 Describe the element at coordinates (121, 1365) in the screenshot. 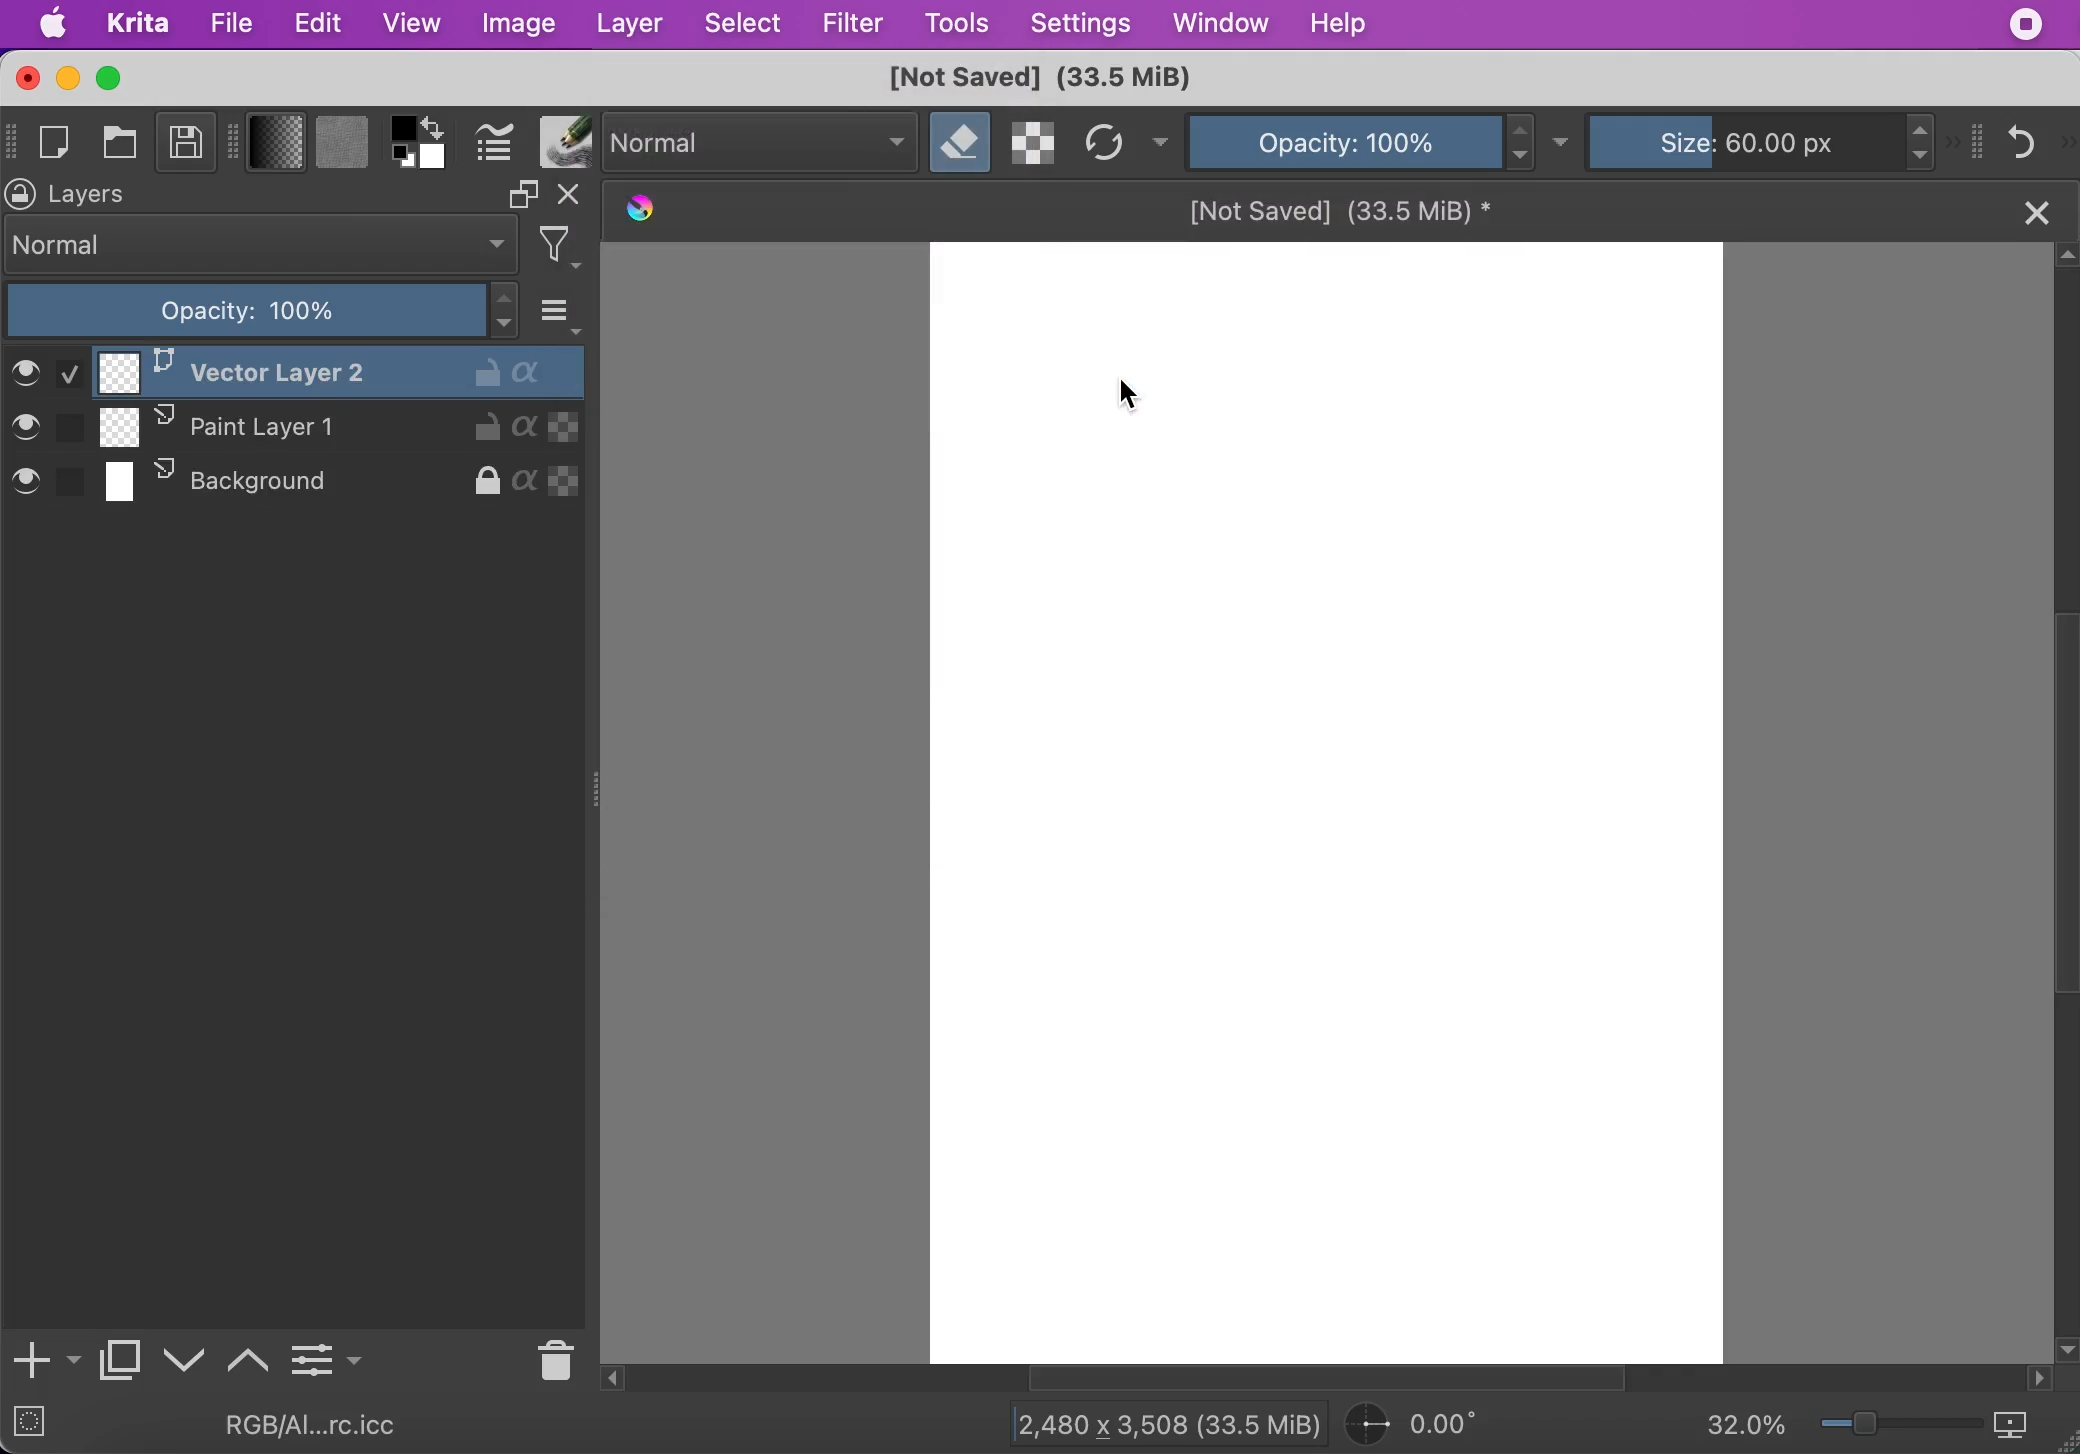

I see `duplicate layer or mask` at that location.